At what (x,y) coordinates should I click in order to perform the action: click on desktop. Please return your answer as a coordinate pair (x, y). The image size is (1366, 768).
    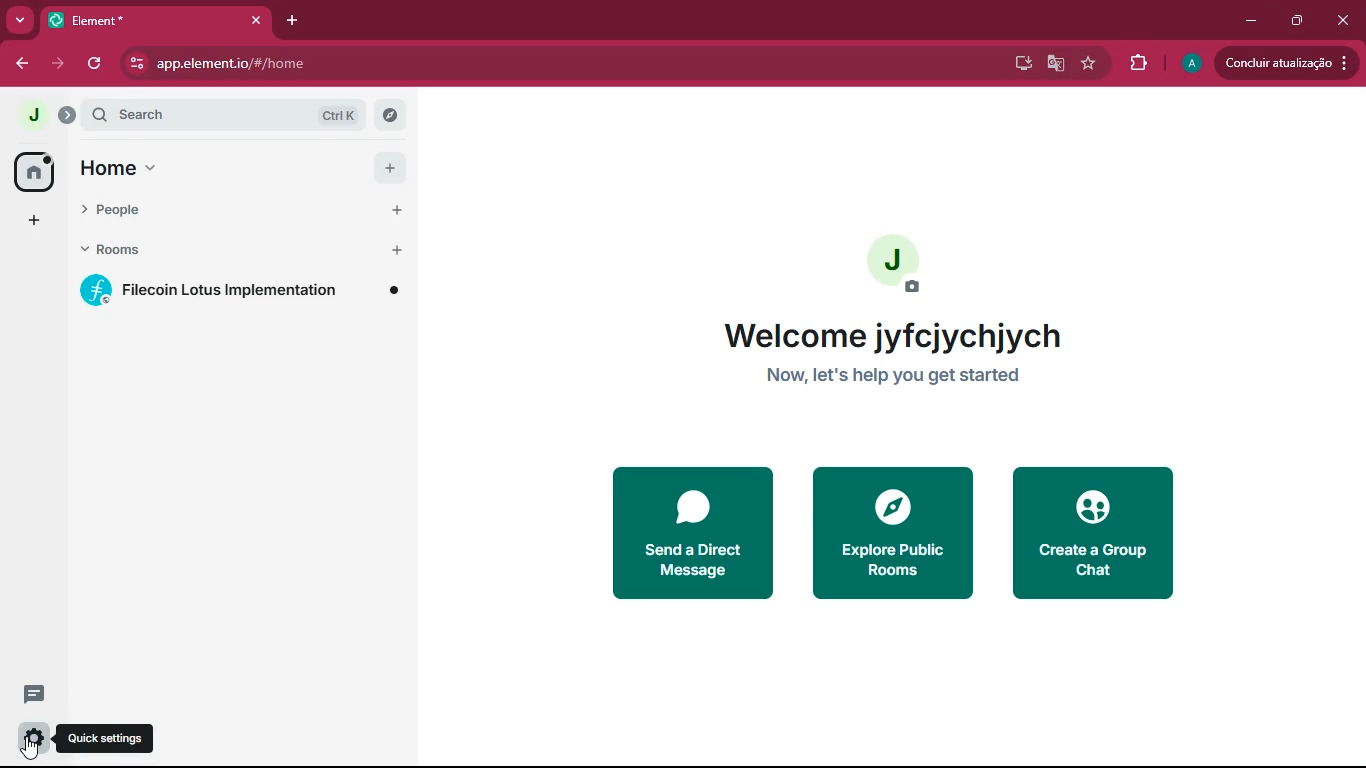
    Looking at the image, I should click on (1016, 64).